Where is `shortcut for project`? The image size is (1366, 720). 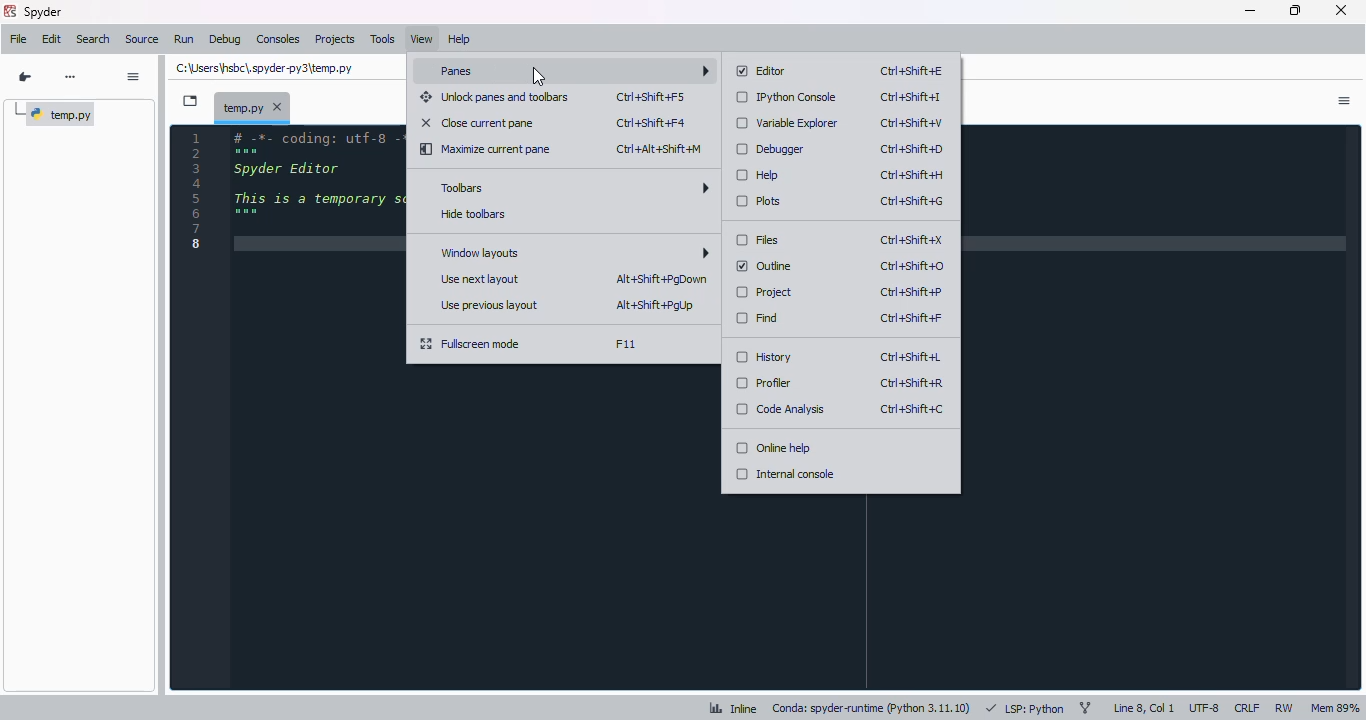
shortcut for project is located at coordinates (912, 292).